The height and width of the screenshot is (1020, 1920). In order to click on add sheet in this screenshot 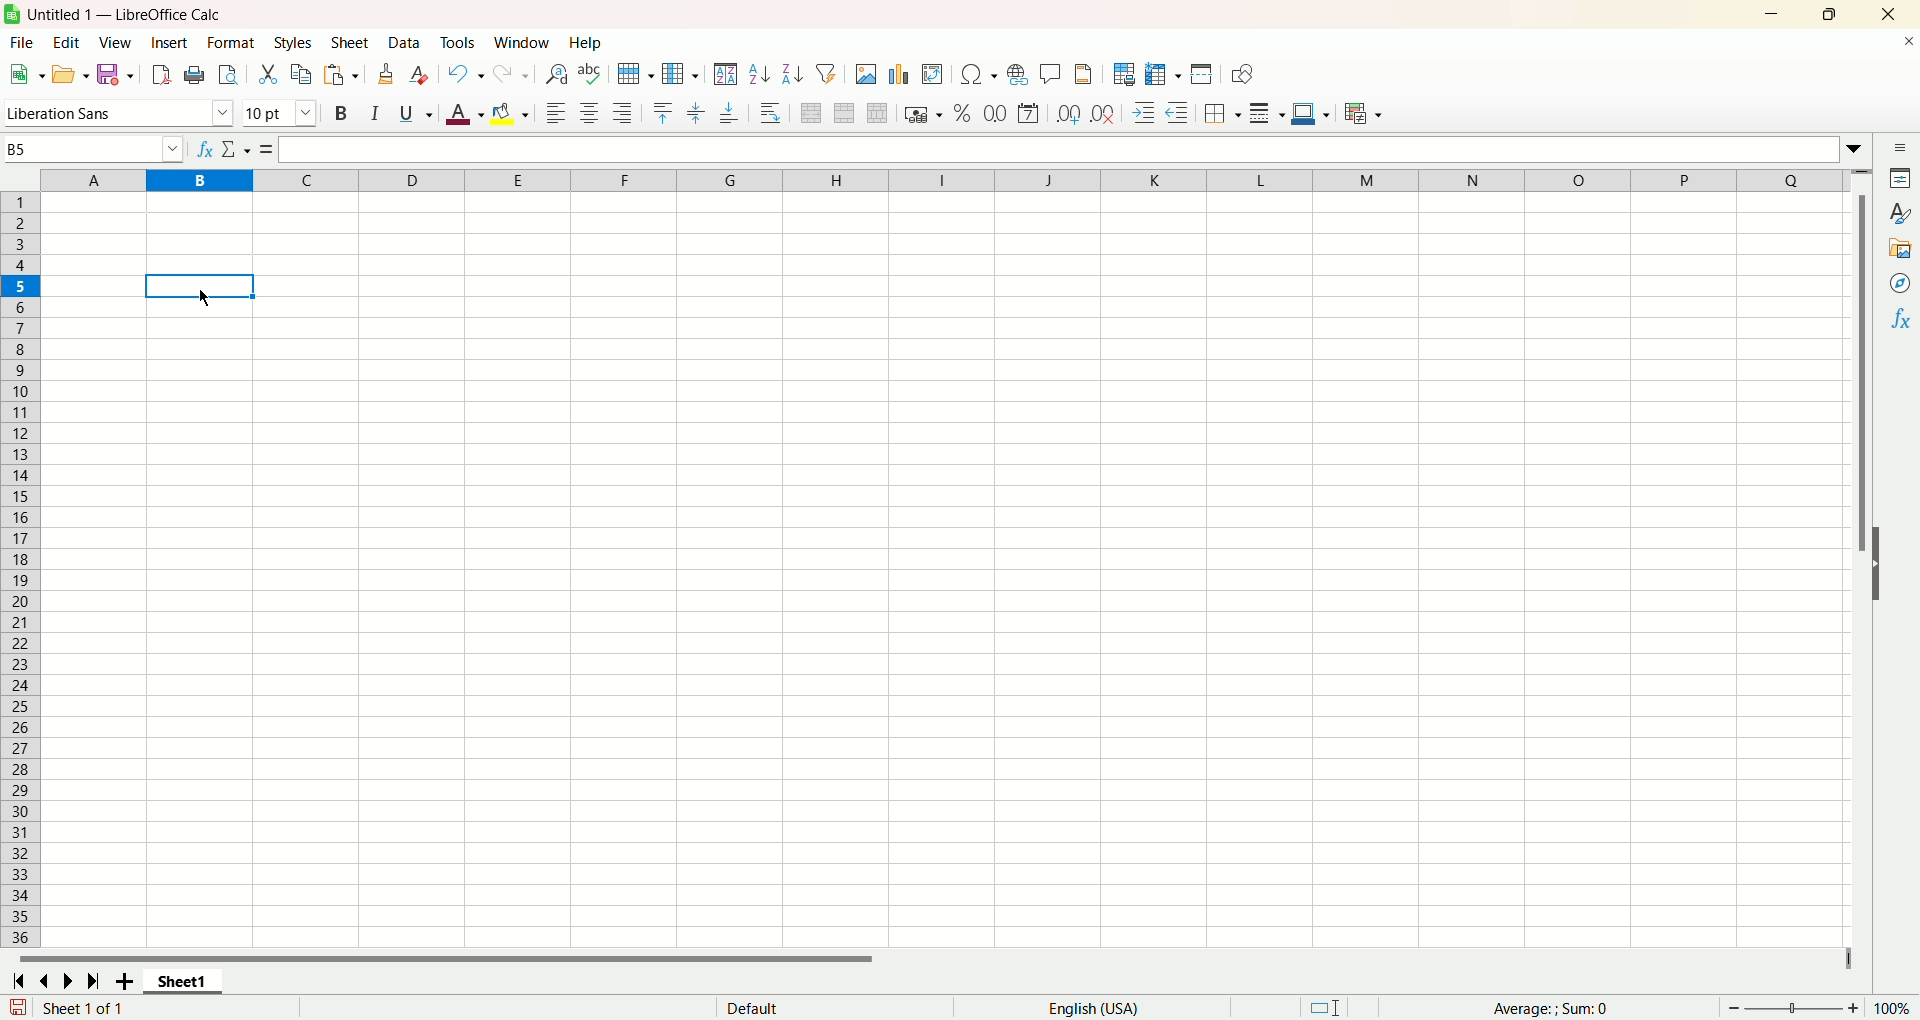, I will do `click(127, 981)`.